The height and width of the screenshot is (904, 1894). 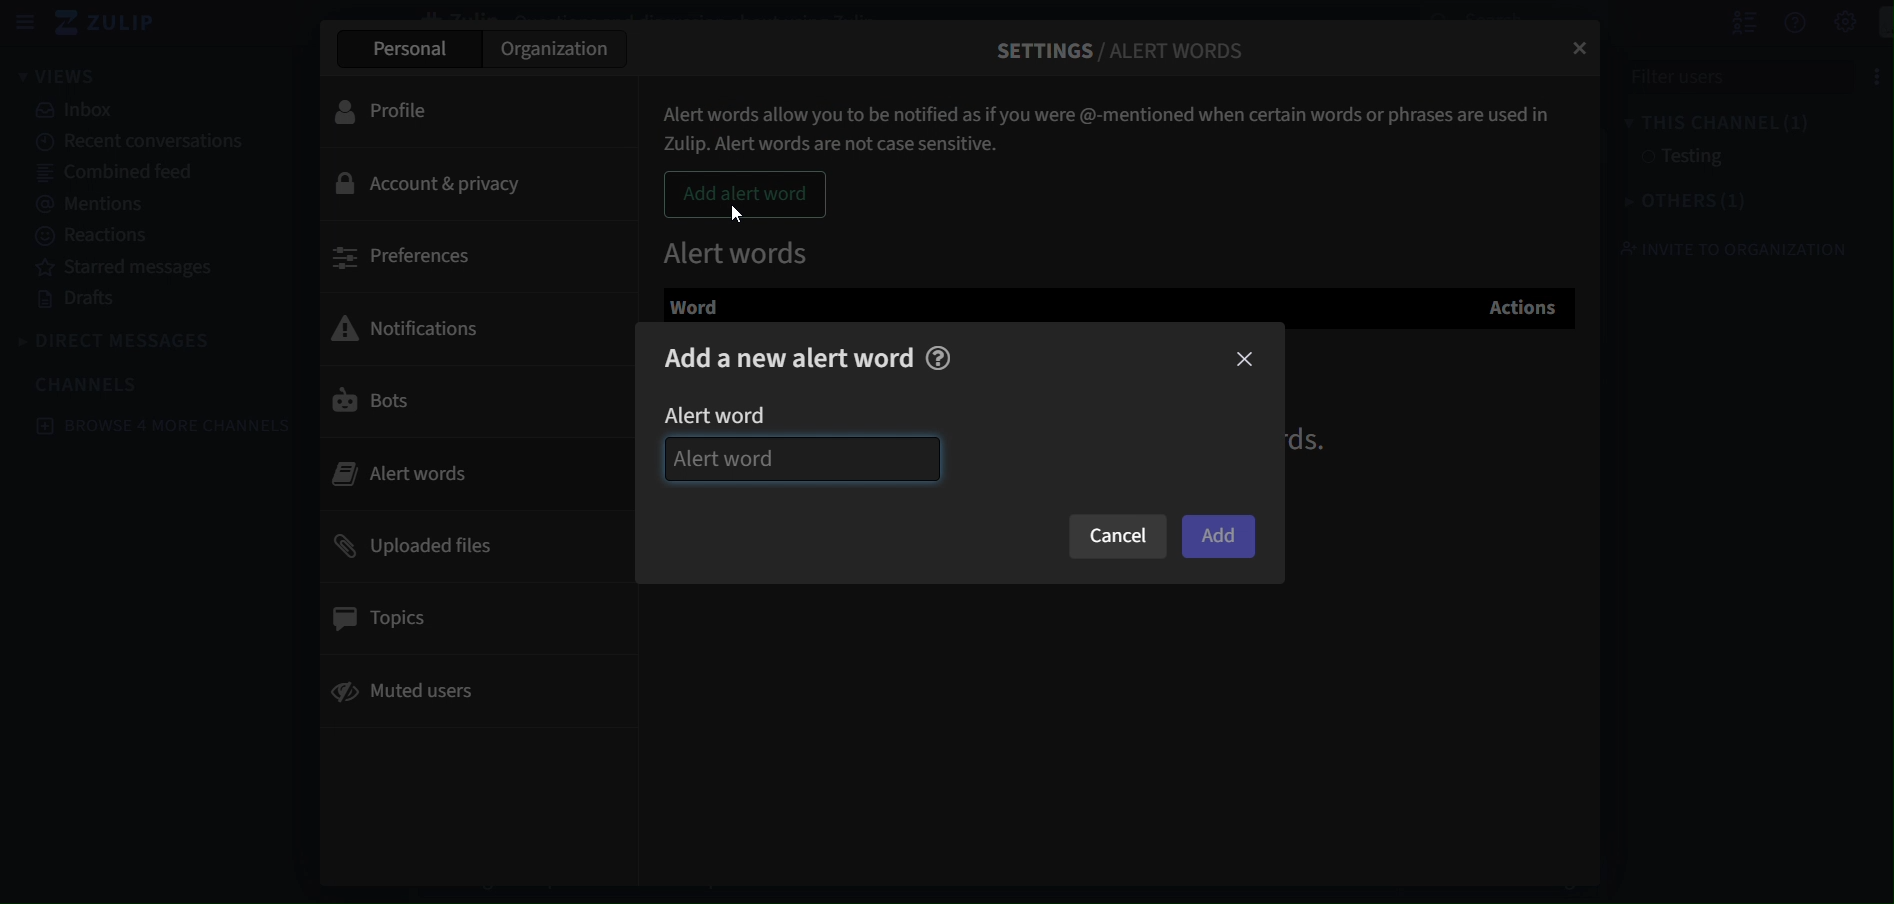 I want to click on filter users, so click(x=1712, y=76).